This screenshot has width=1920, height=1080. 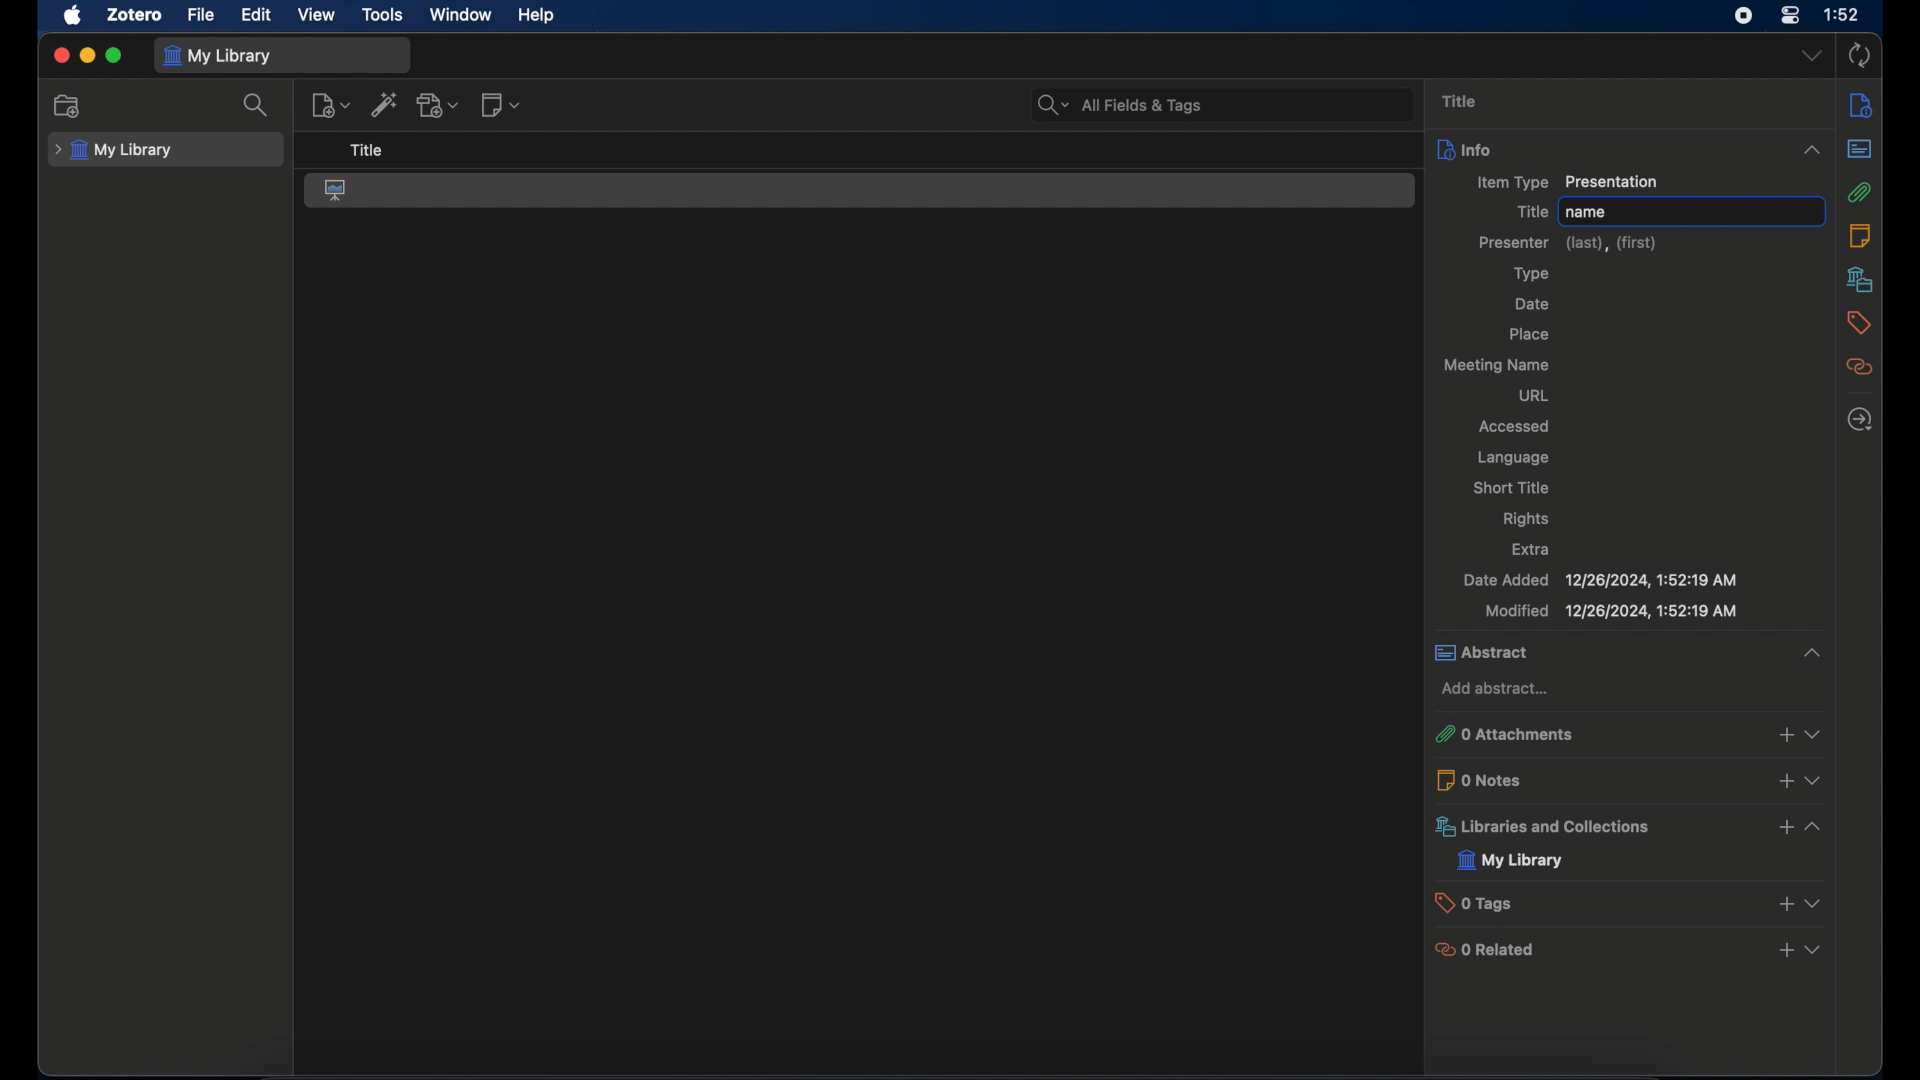 What do you see at coordinates (136, 15) in the screenshot?
I see `zotero` at bounding box center [136, 15].